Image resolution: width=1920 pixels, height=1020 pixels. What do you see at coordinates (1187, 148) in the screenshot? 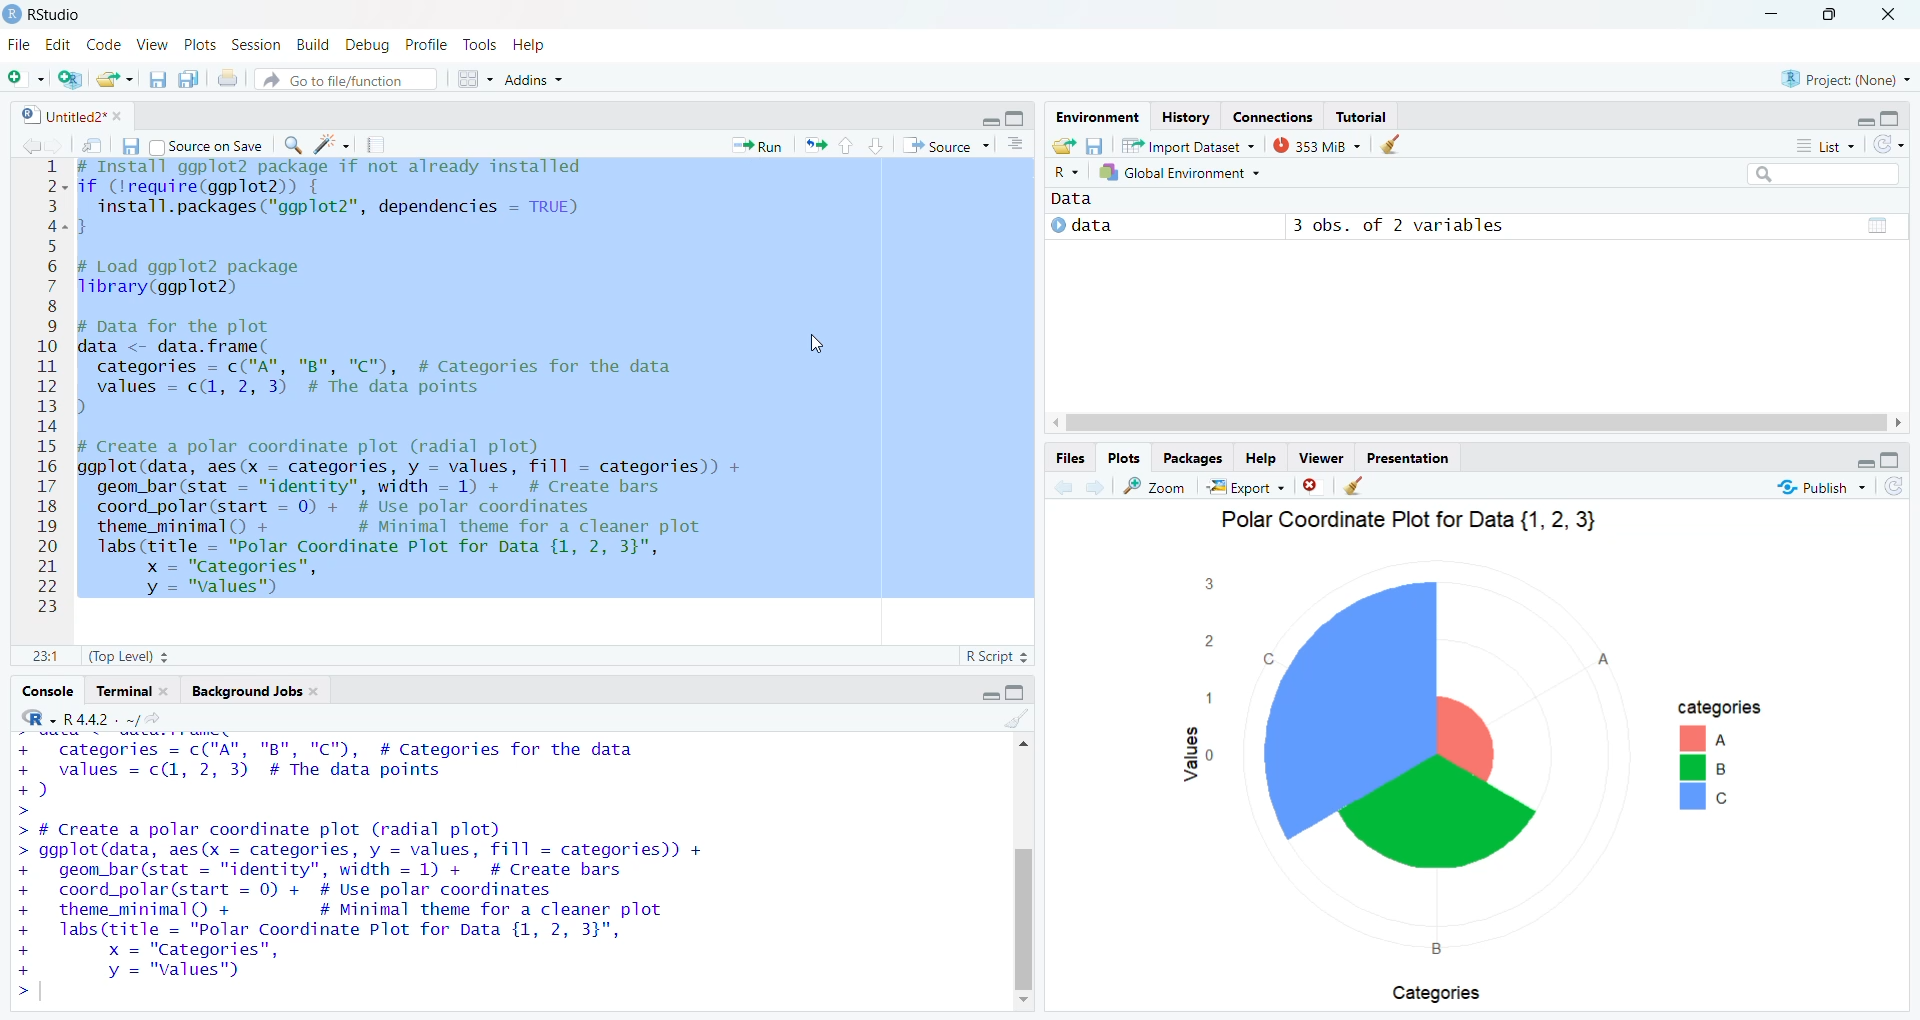
I see ` Import Dataset ~` at bounding box center [1187, 148].